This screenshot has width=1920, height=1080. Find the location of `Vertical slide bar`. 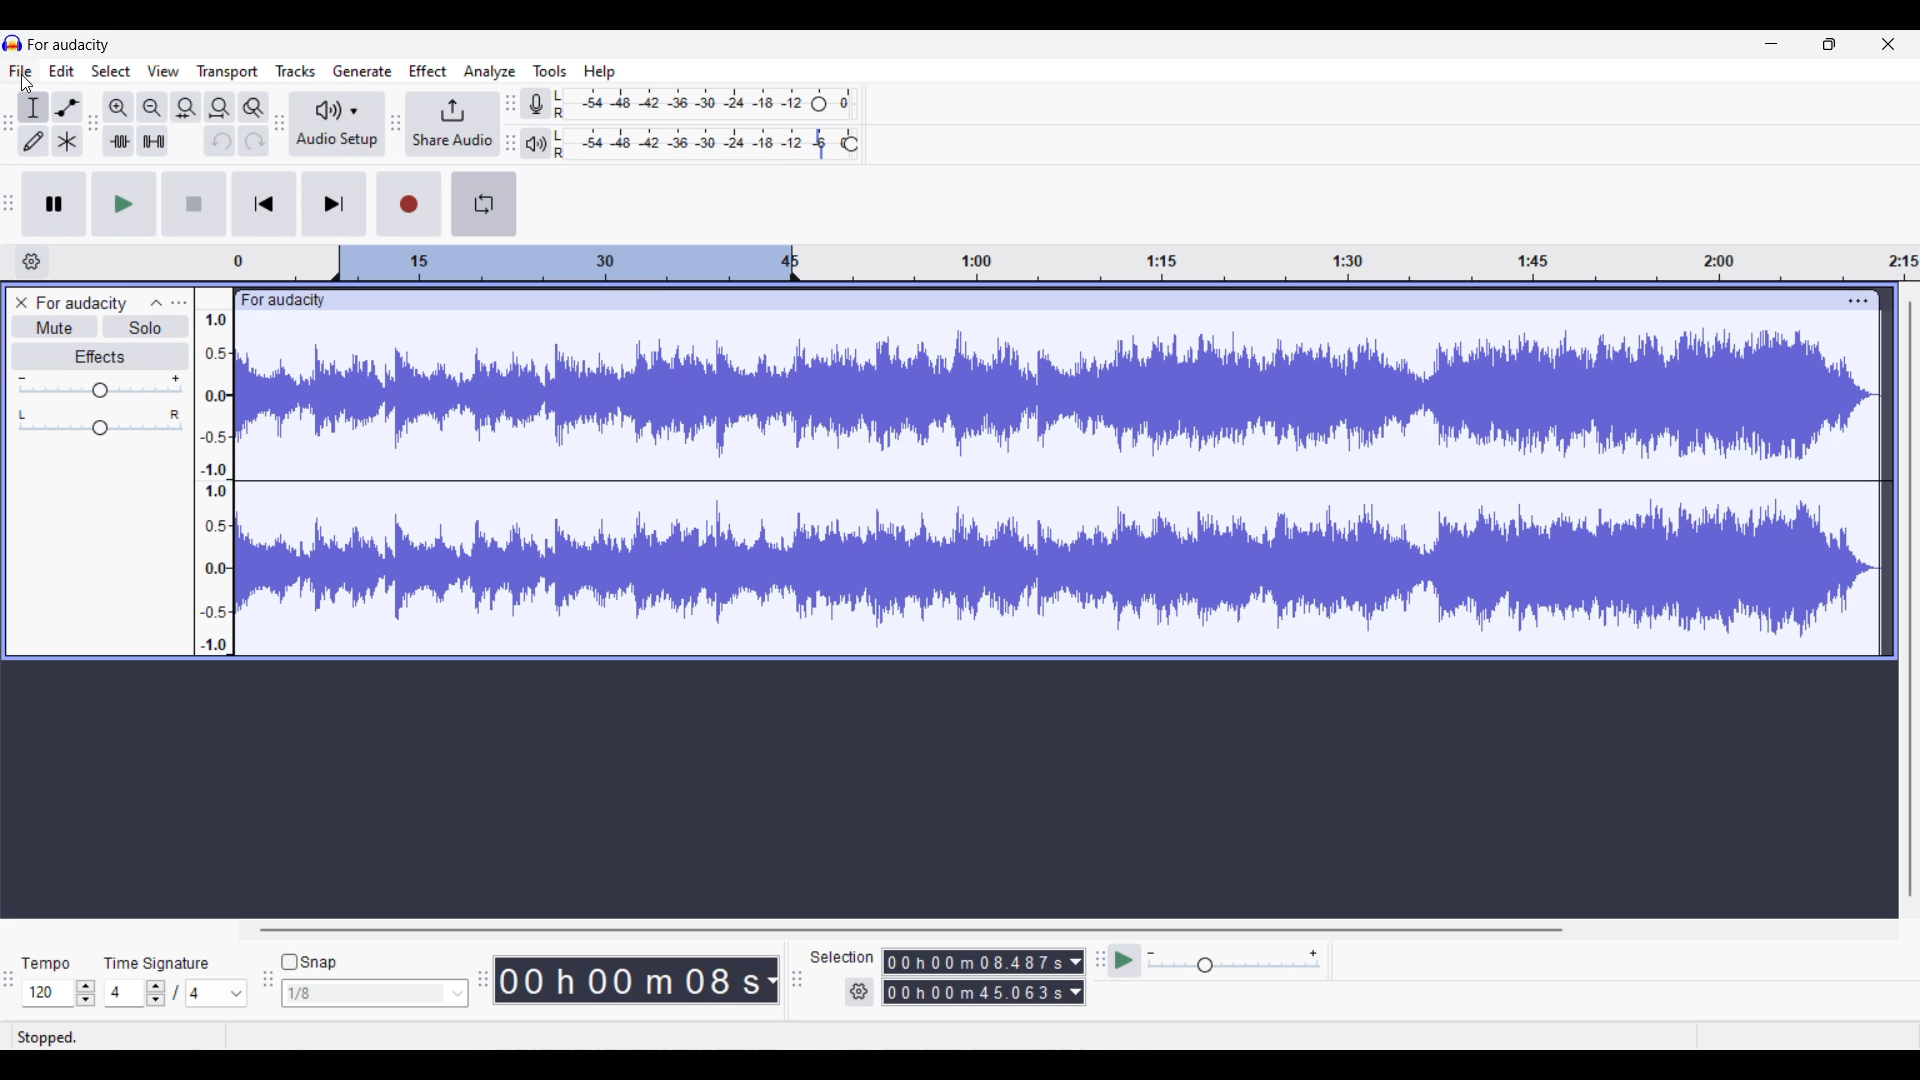

Vertical slide bar is located at coordinates (1911, 599).